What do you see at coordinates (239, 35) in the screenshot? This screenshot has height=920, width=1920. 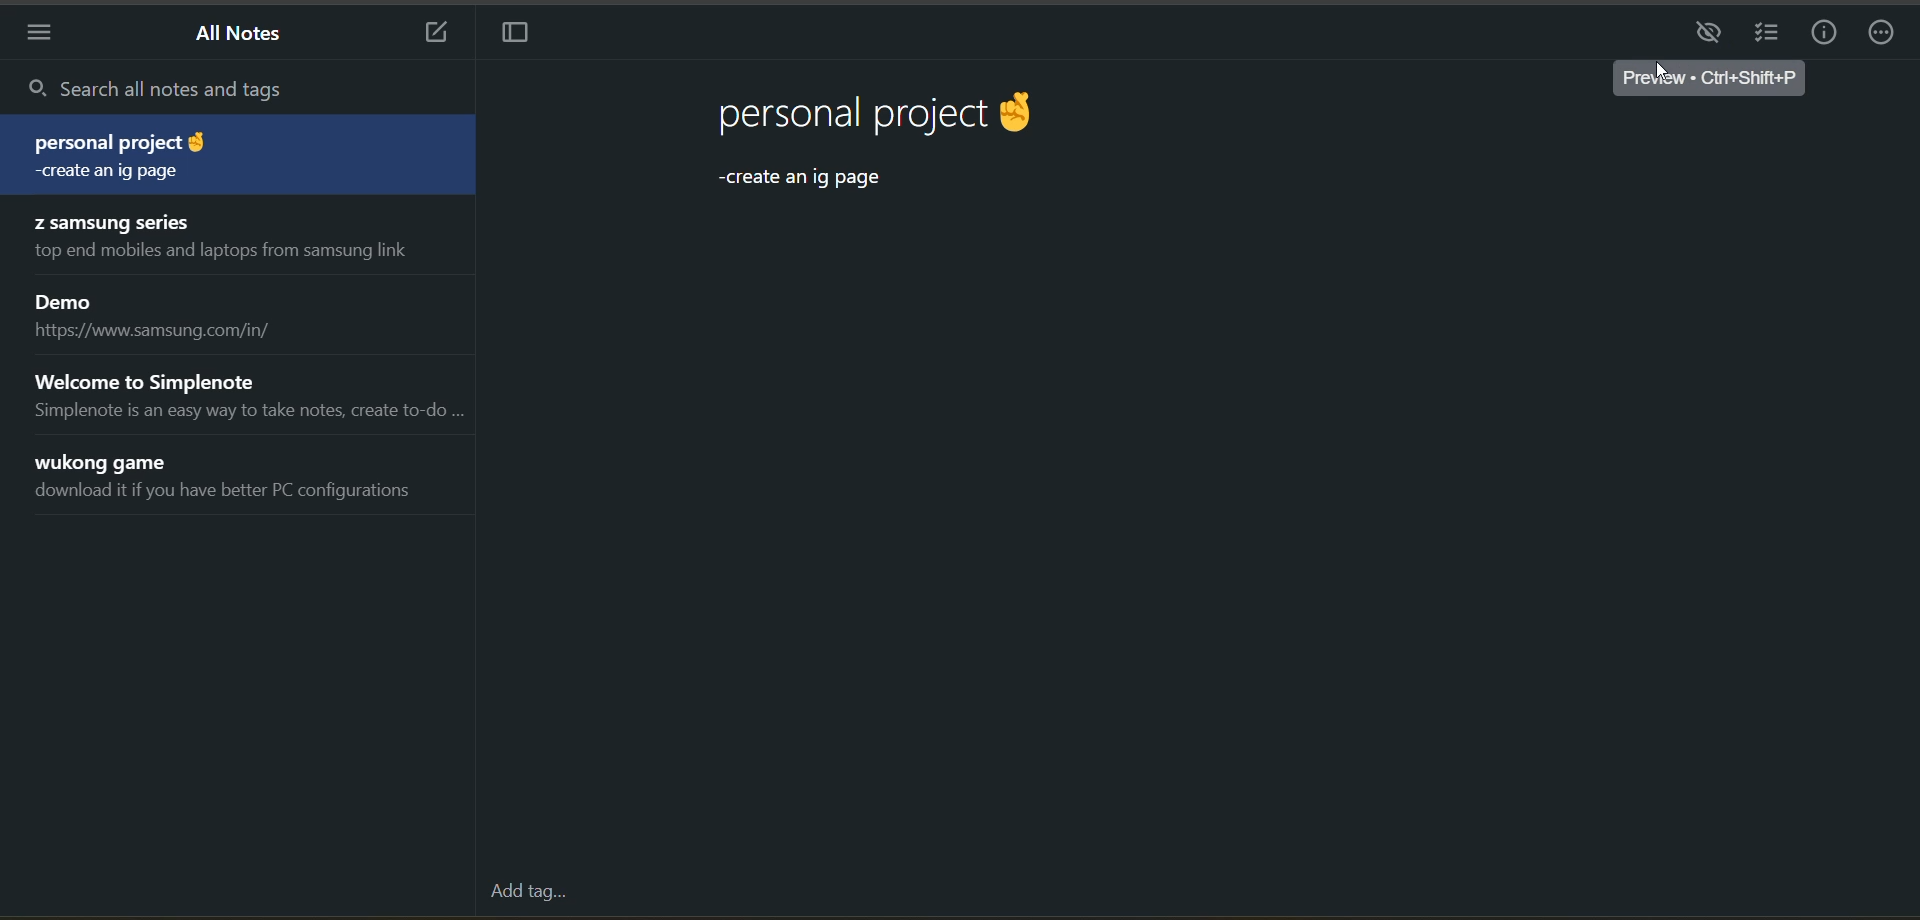 I see `all notes` at bounding box center [239, 35].